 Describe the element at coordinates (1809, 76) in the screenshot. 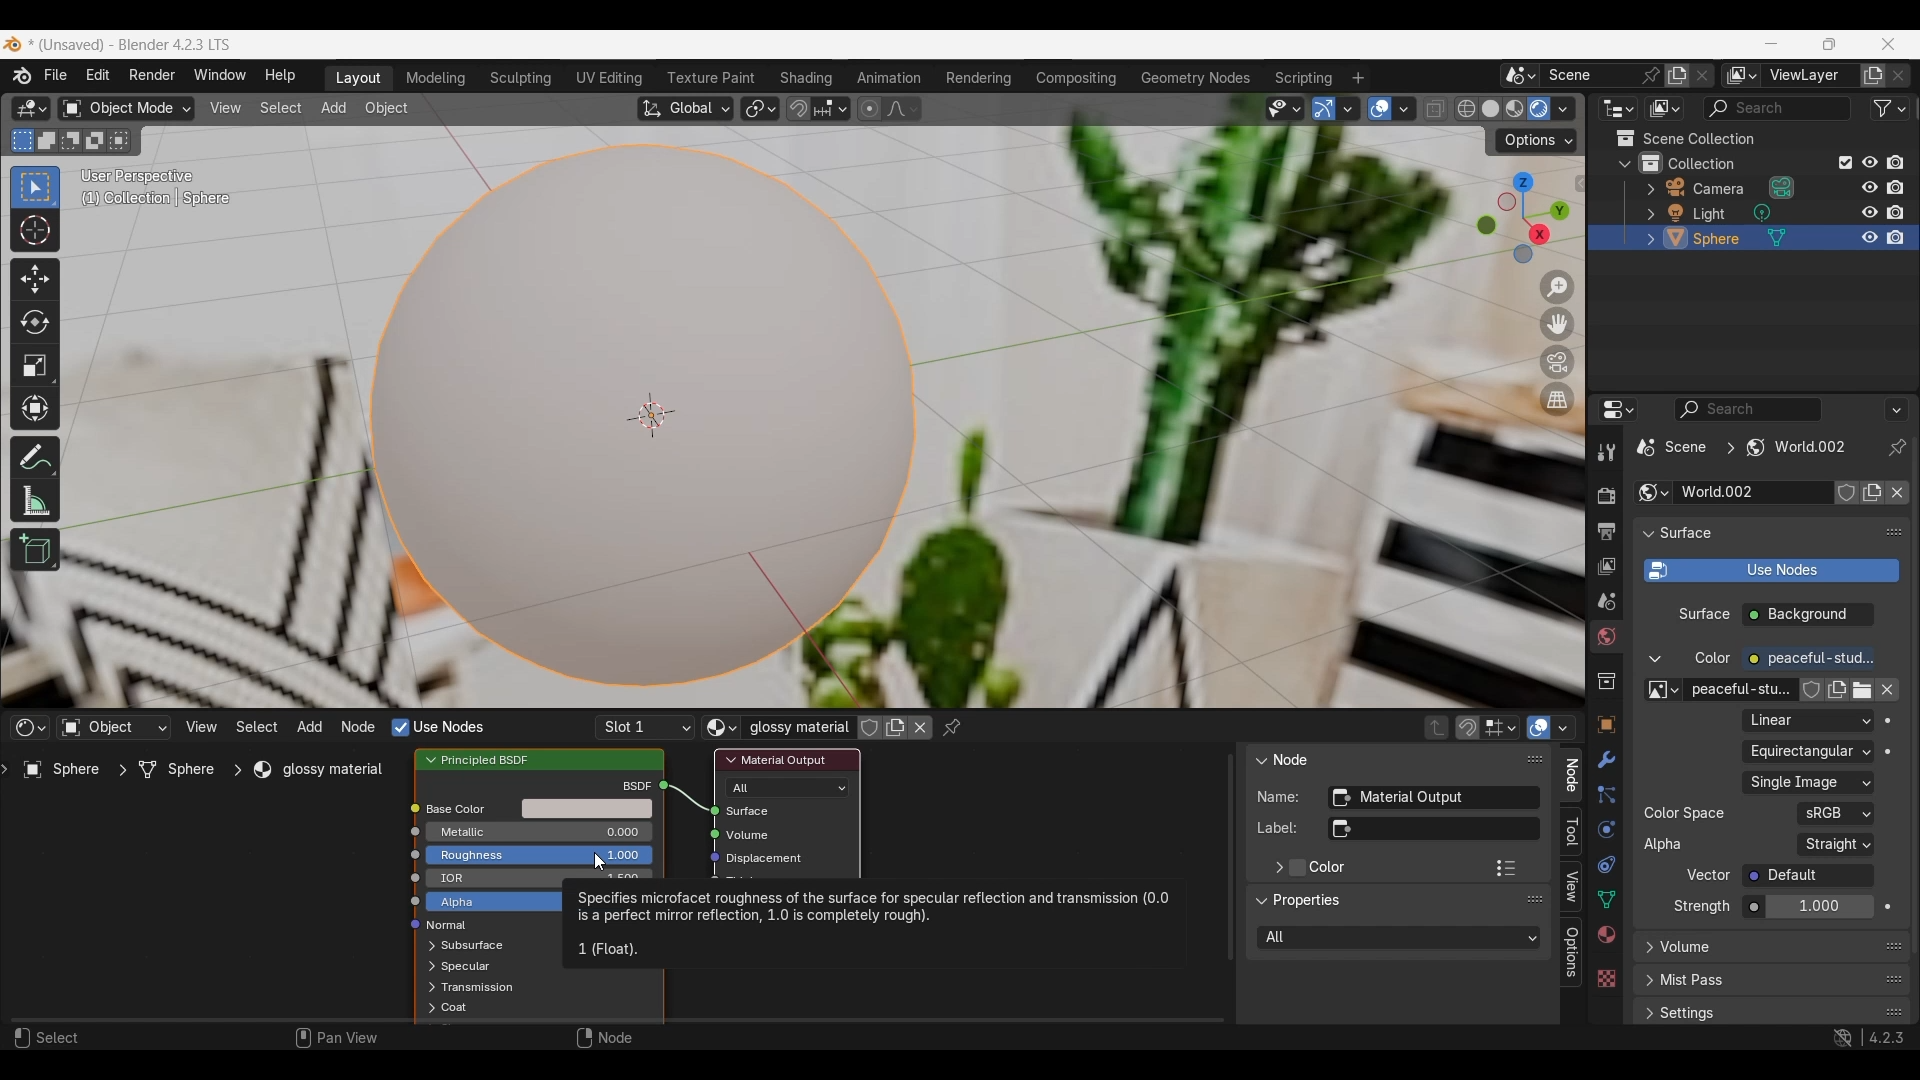

I see `View layer name` at that location.